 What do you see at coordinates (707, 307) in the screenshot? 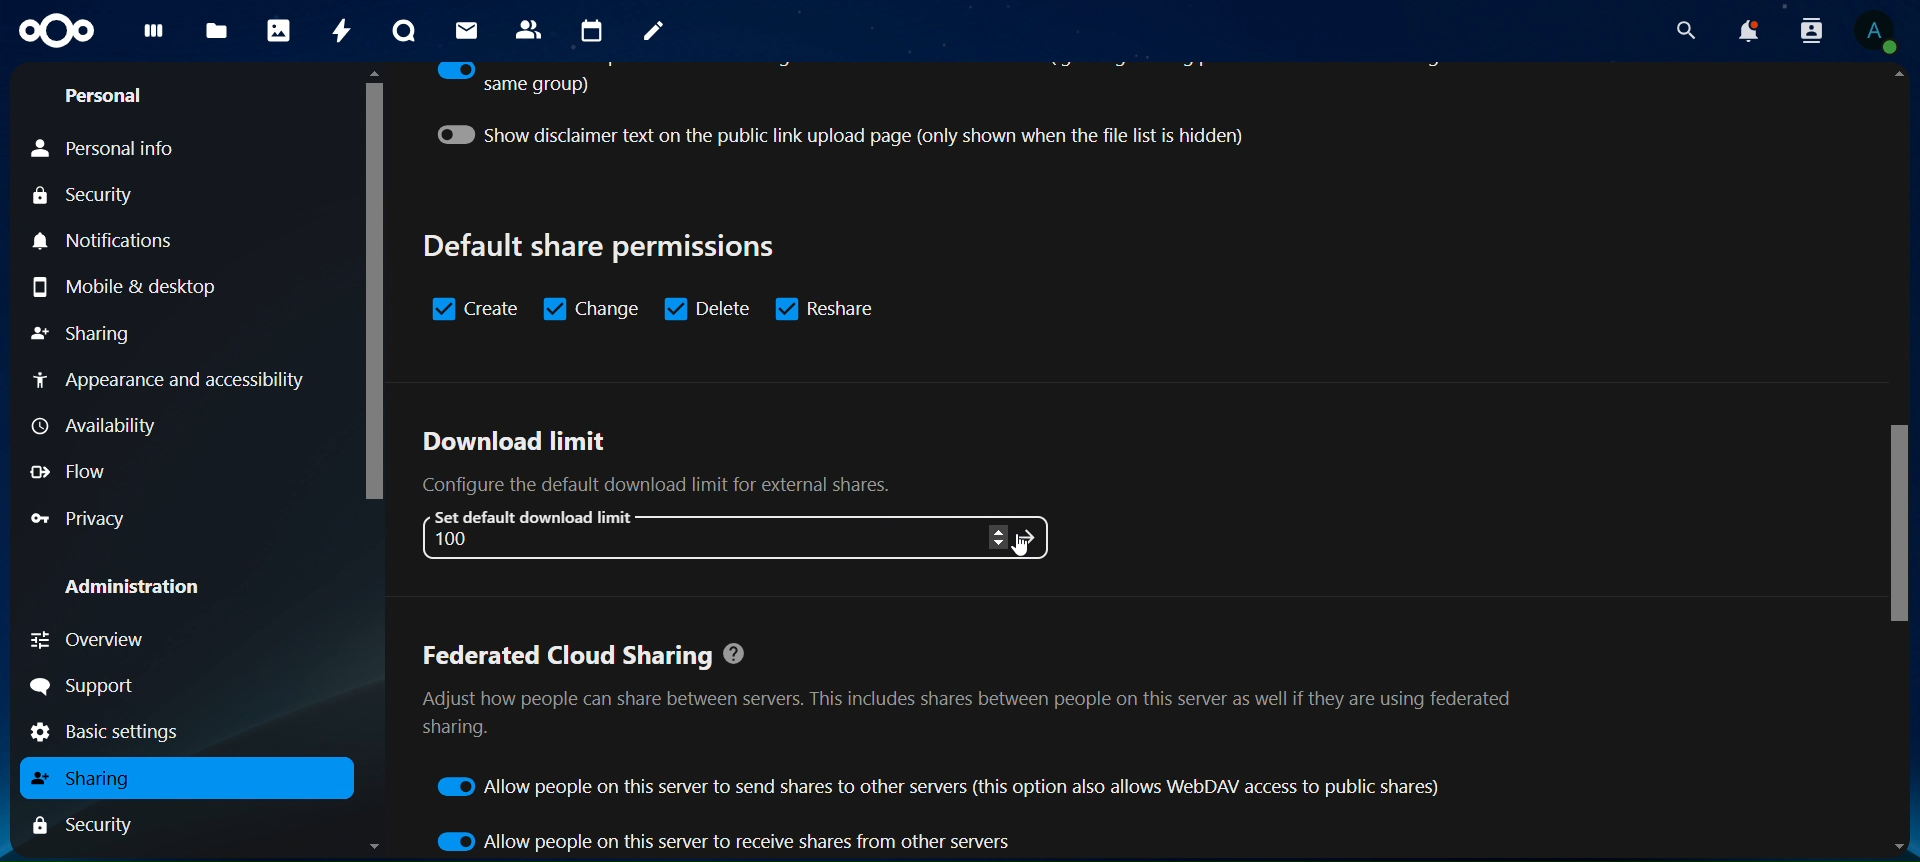
I see `delete` at bounding box center [707, 307].